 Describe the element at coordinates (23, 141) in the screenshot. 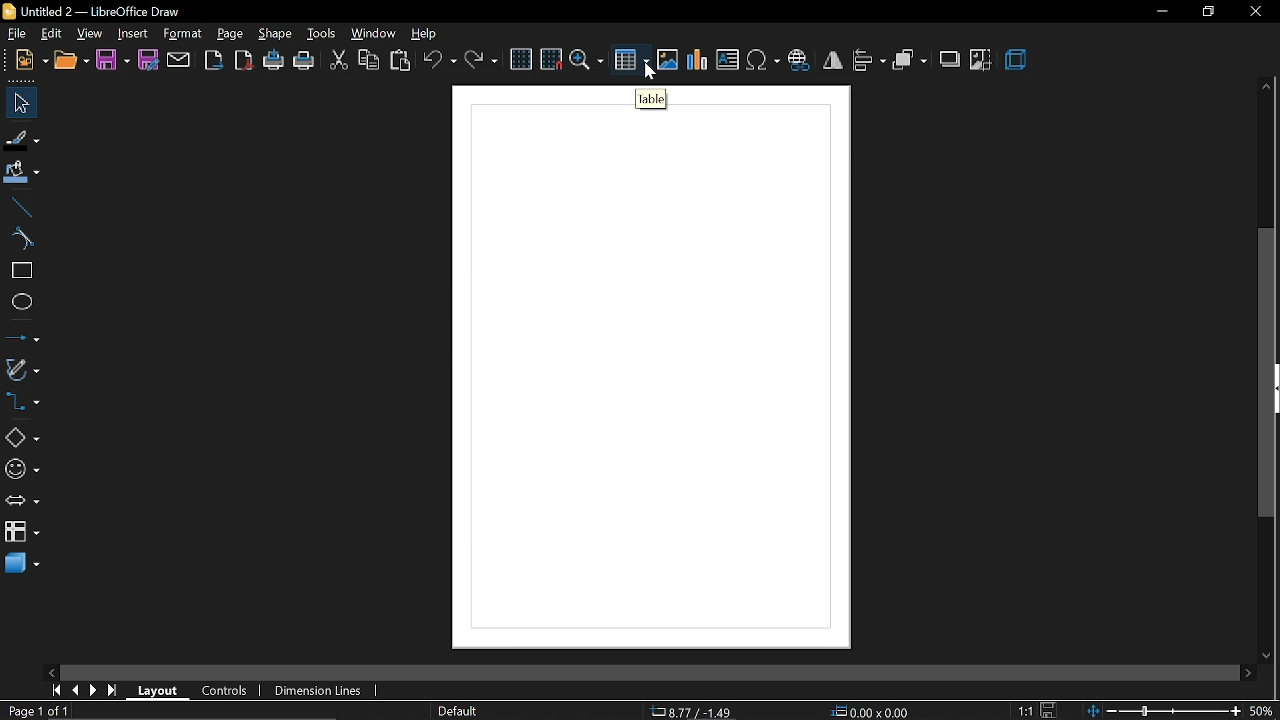

I see `fill line` at that location.